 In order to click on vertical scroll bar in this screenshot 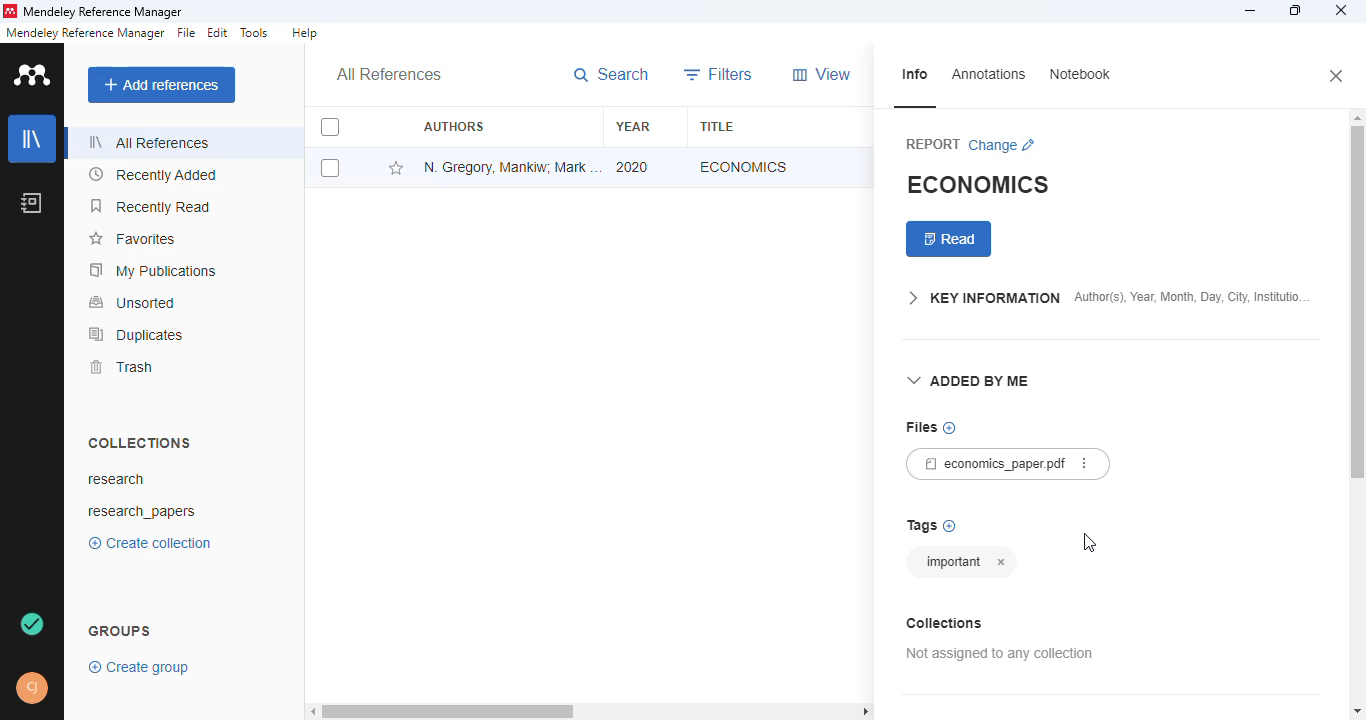, I will do `click(1356, 309)`.